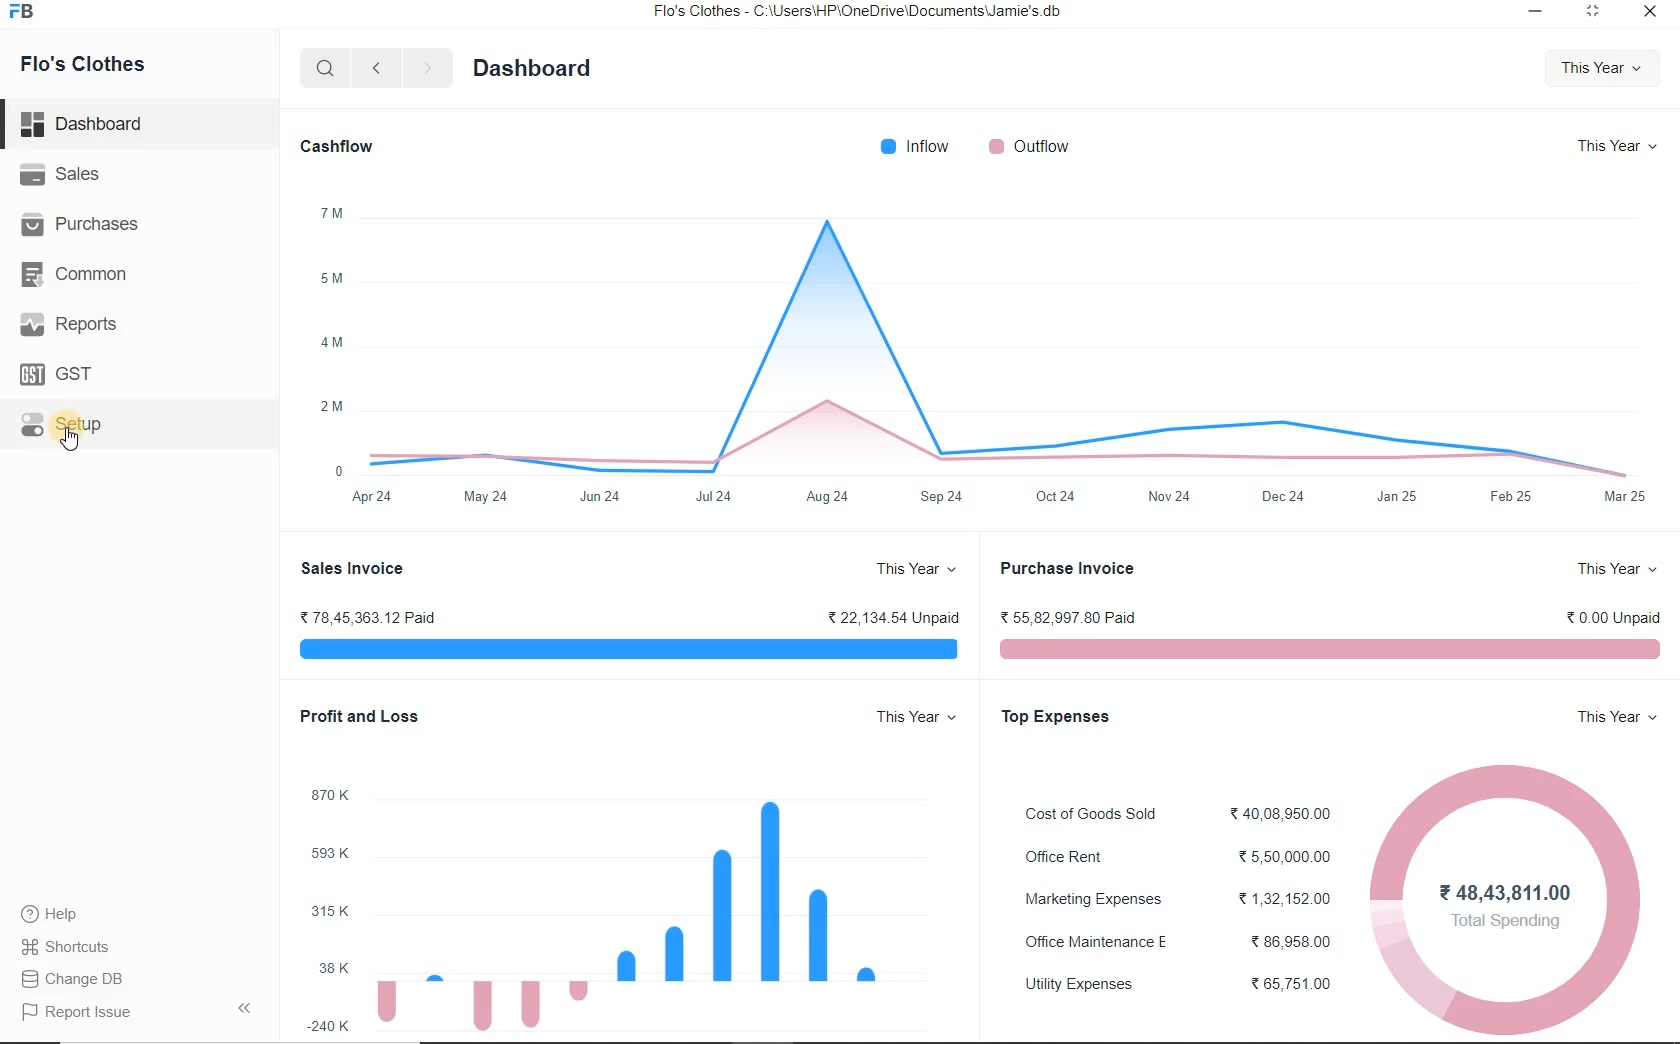  I want to click on Logo, so click(24, 11).